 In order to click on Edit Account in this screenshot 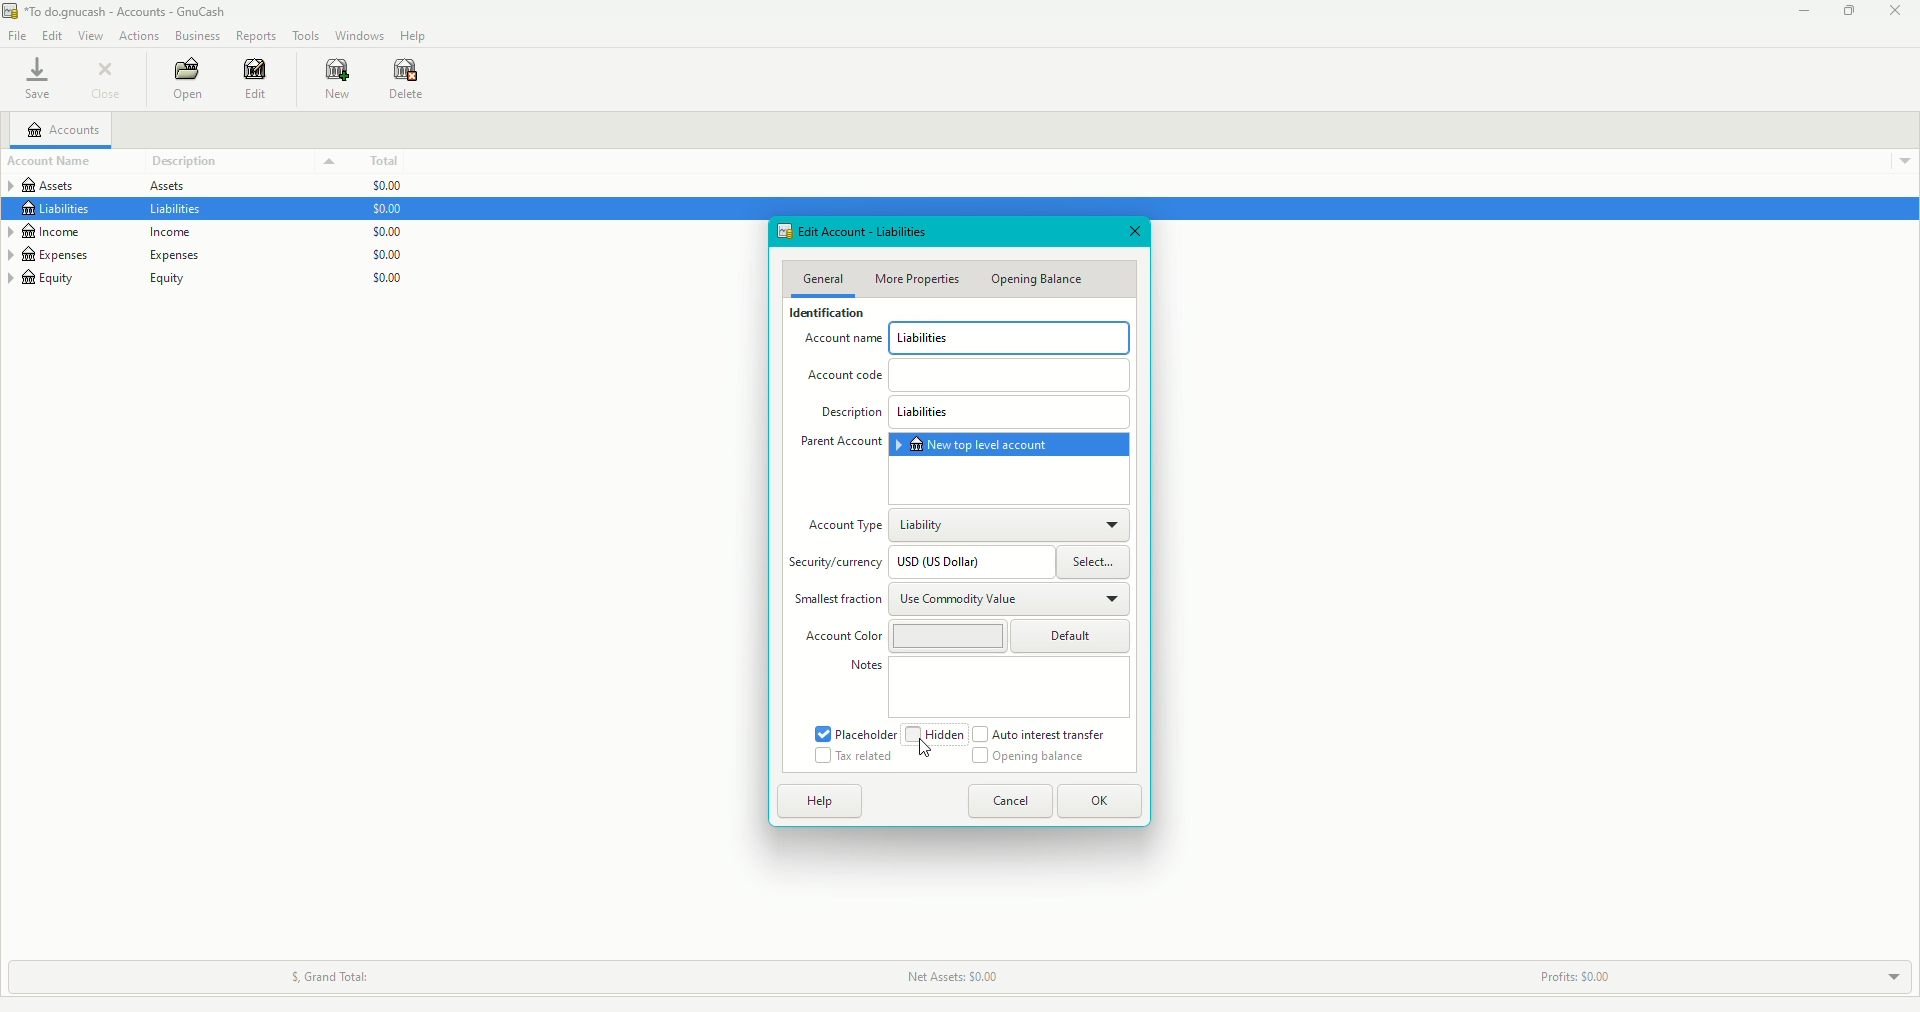, I will do `click(862, 231)`.